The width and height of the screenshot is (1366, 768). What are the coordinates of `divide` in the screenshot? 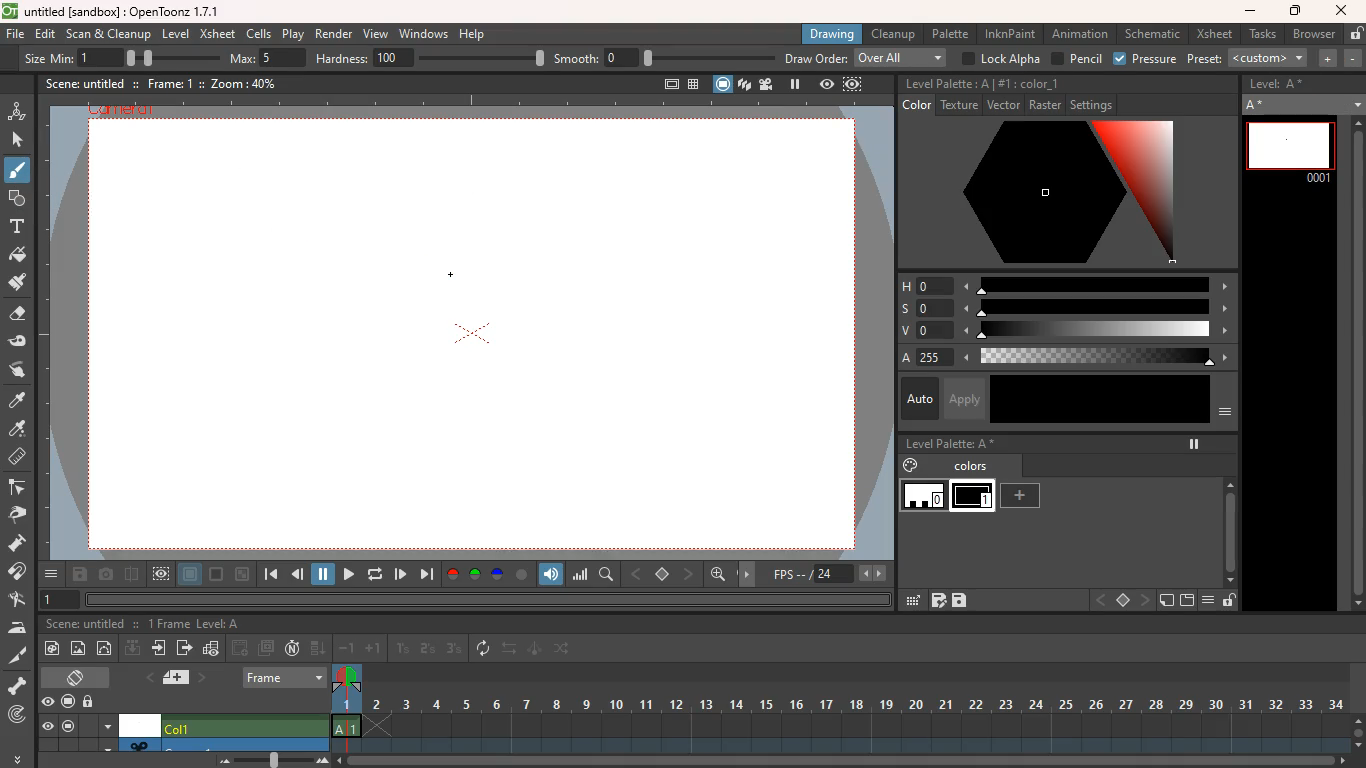 It's located at (131, 573).